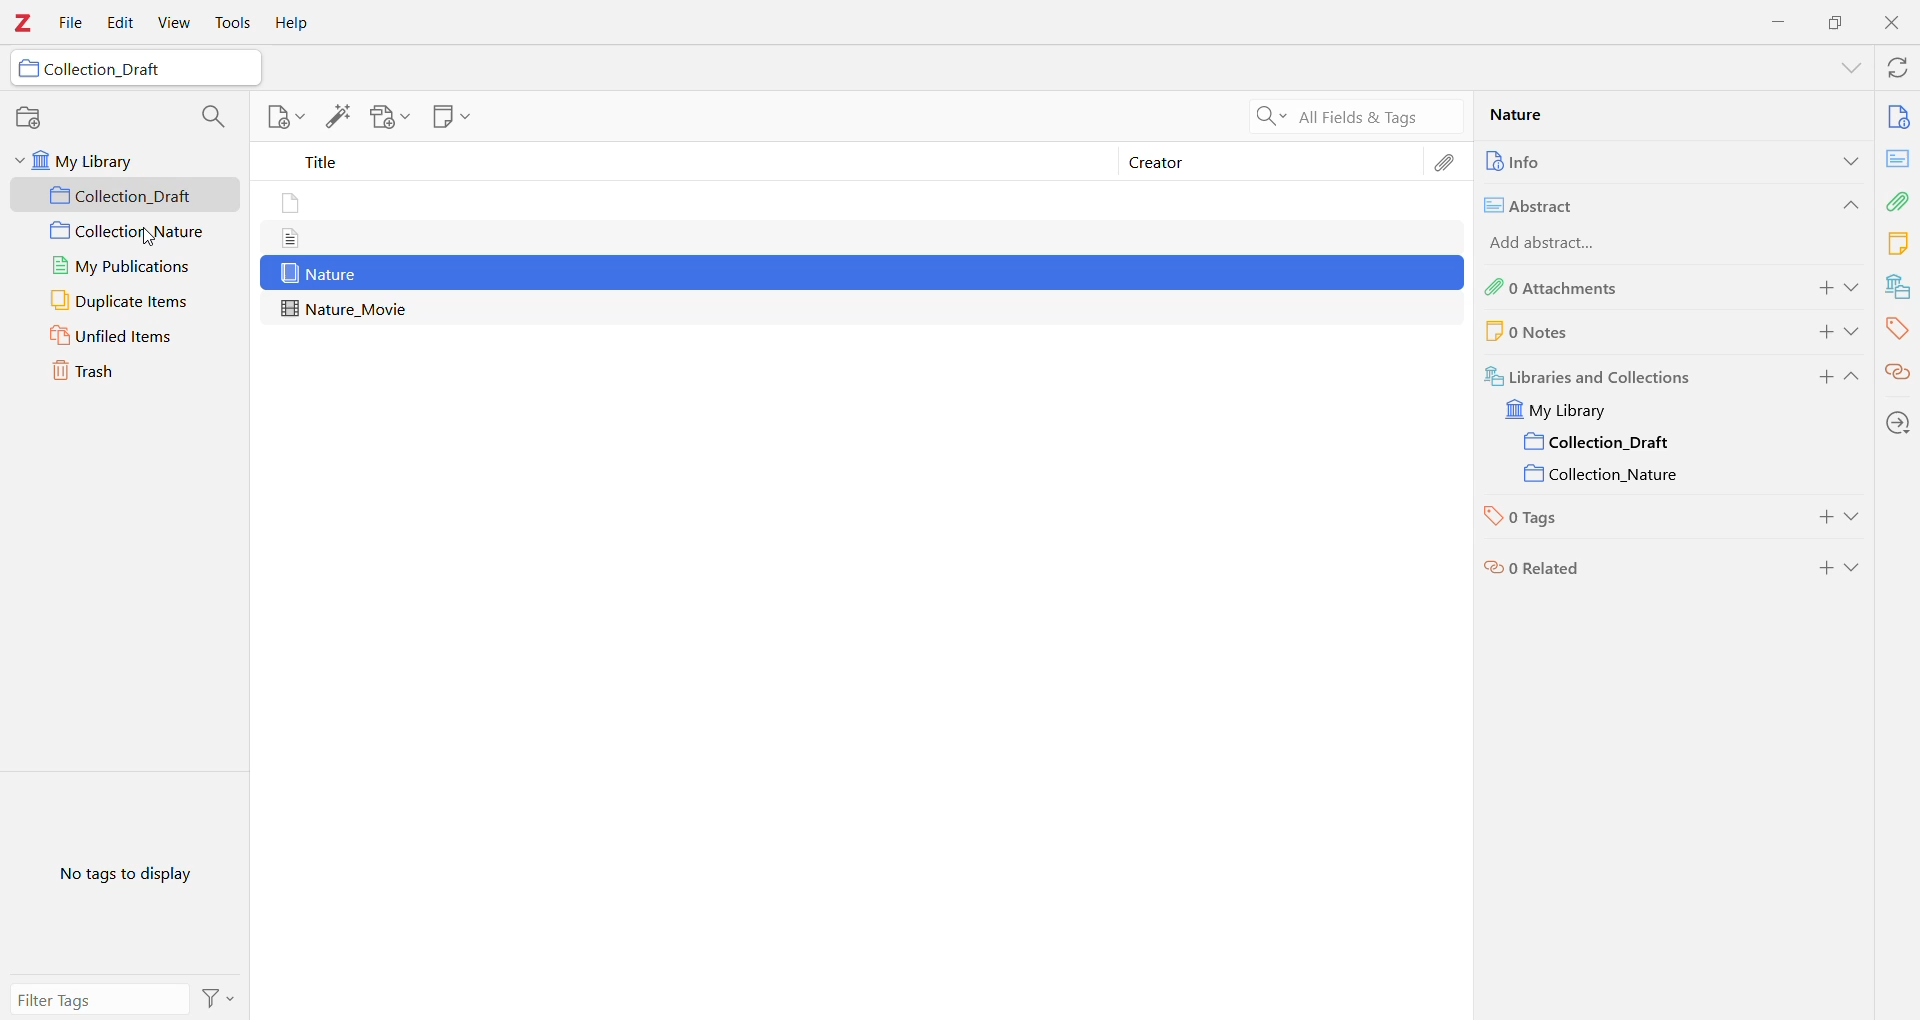  I want to click on file, so click(300, 236).